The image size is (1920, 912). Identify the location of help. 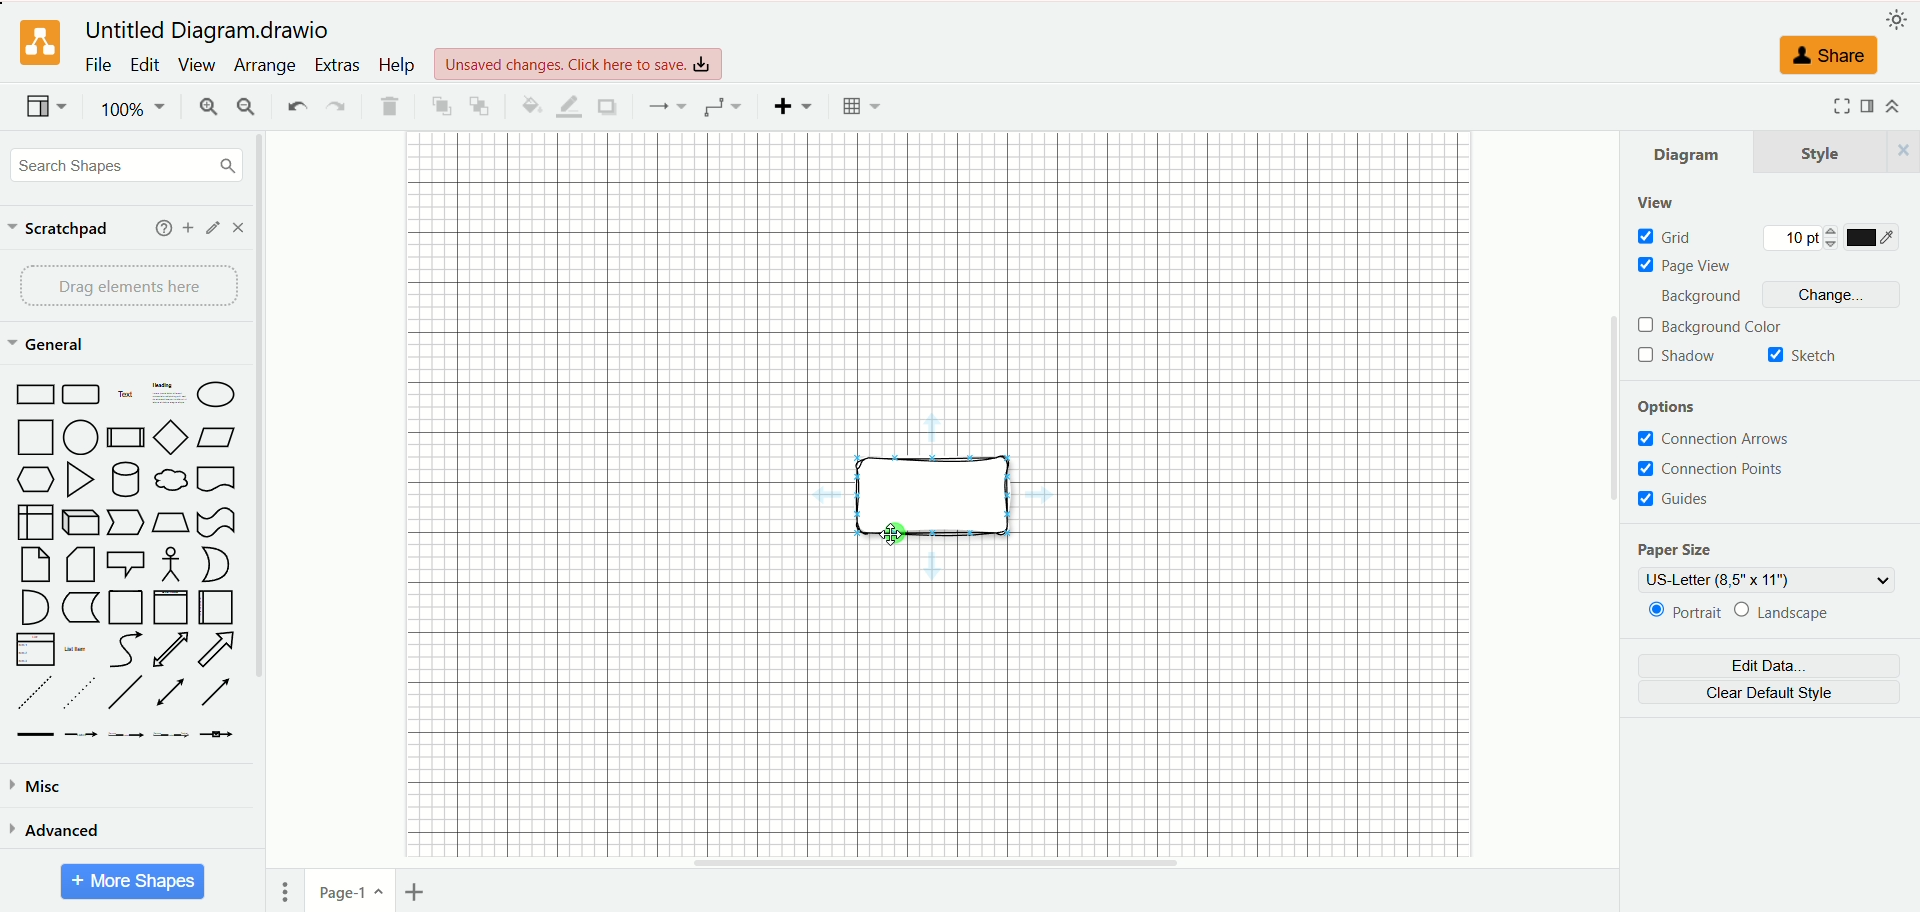
(164, 228).